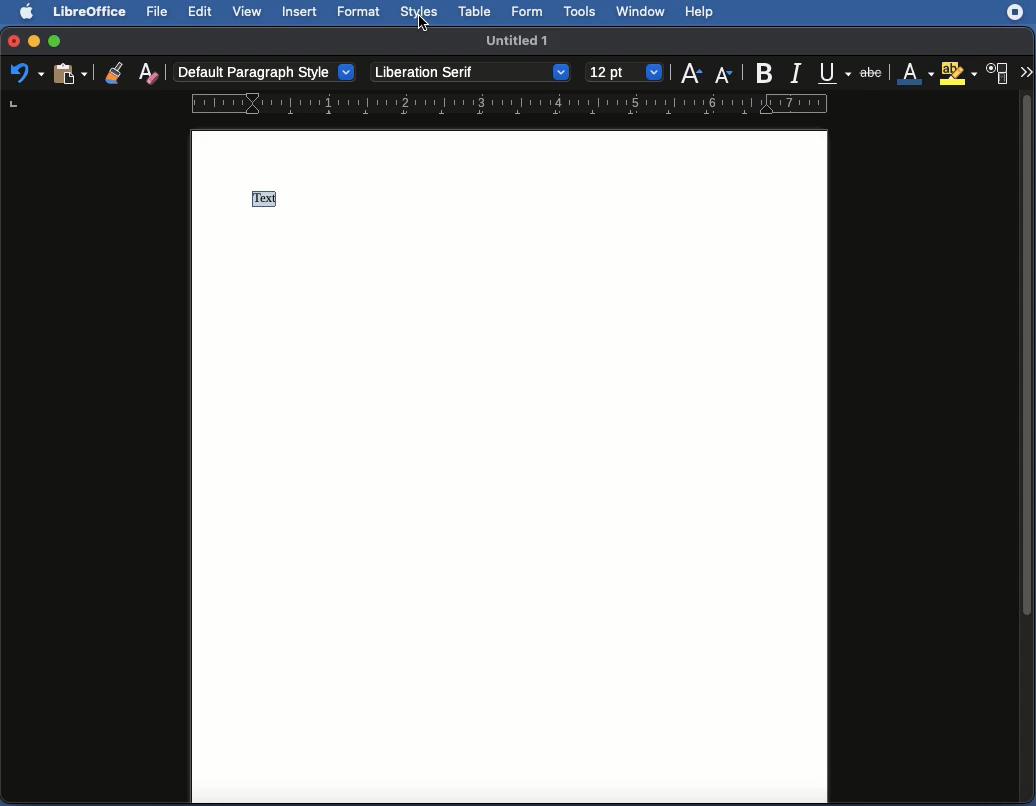 This screenshot has width=1036, height=806. What do you see at coordinates (467, 71) in the screenshot?
I see `Font style` at bounding box center [467, 71].